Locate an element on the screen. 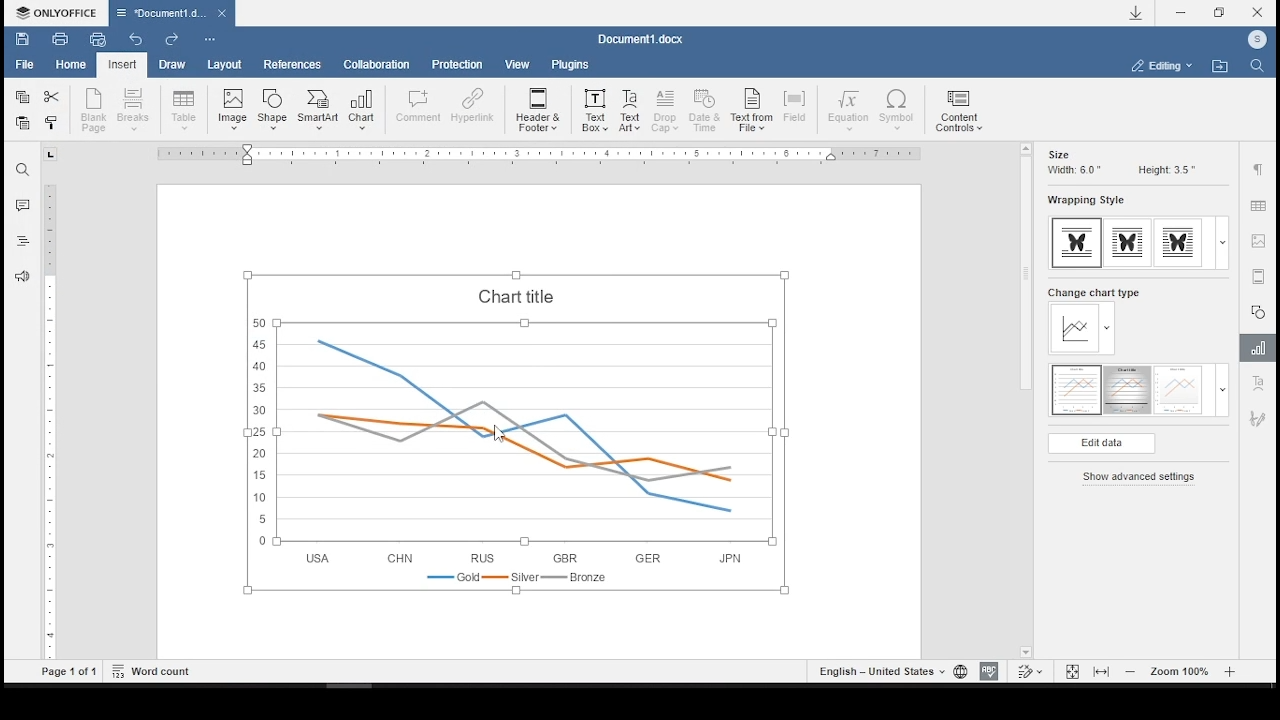 This screenshot has height=720, width=1280. word count is located at coordinates (155, 670).